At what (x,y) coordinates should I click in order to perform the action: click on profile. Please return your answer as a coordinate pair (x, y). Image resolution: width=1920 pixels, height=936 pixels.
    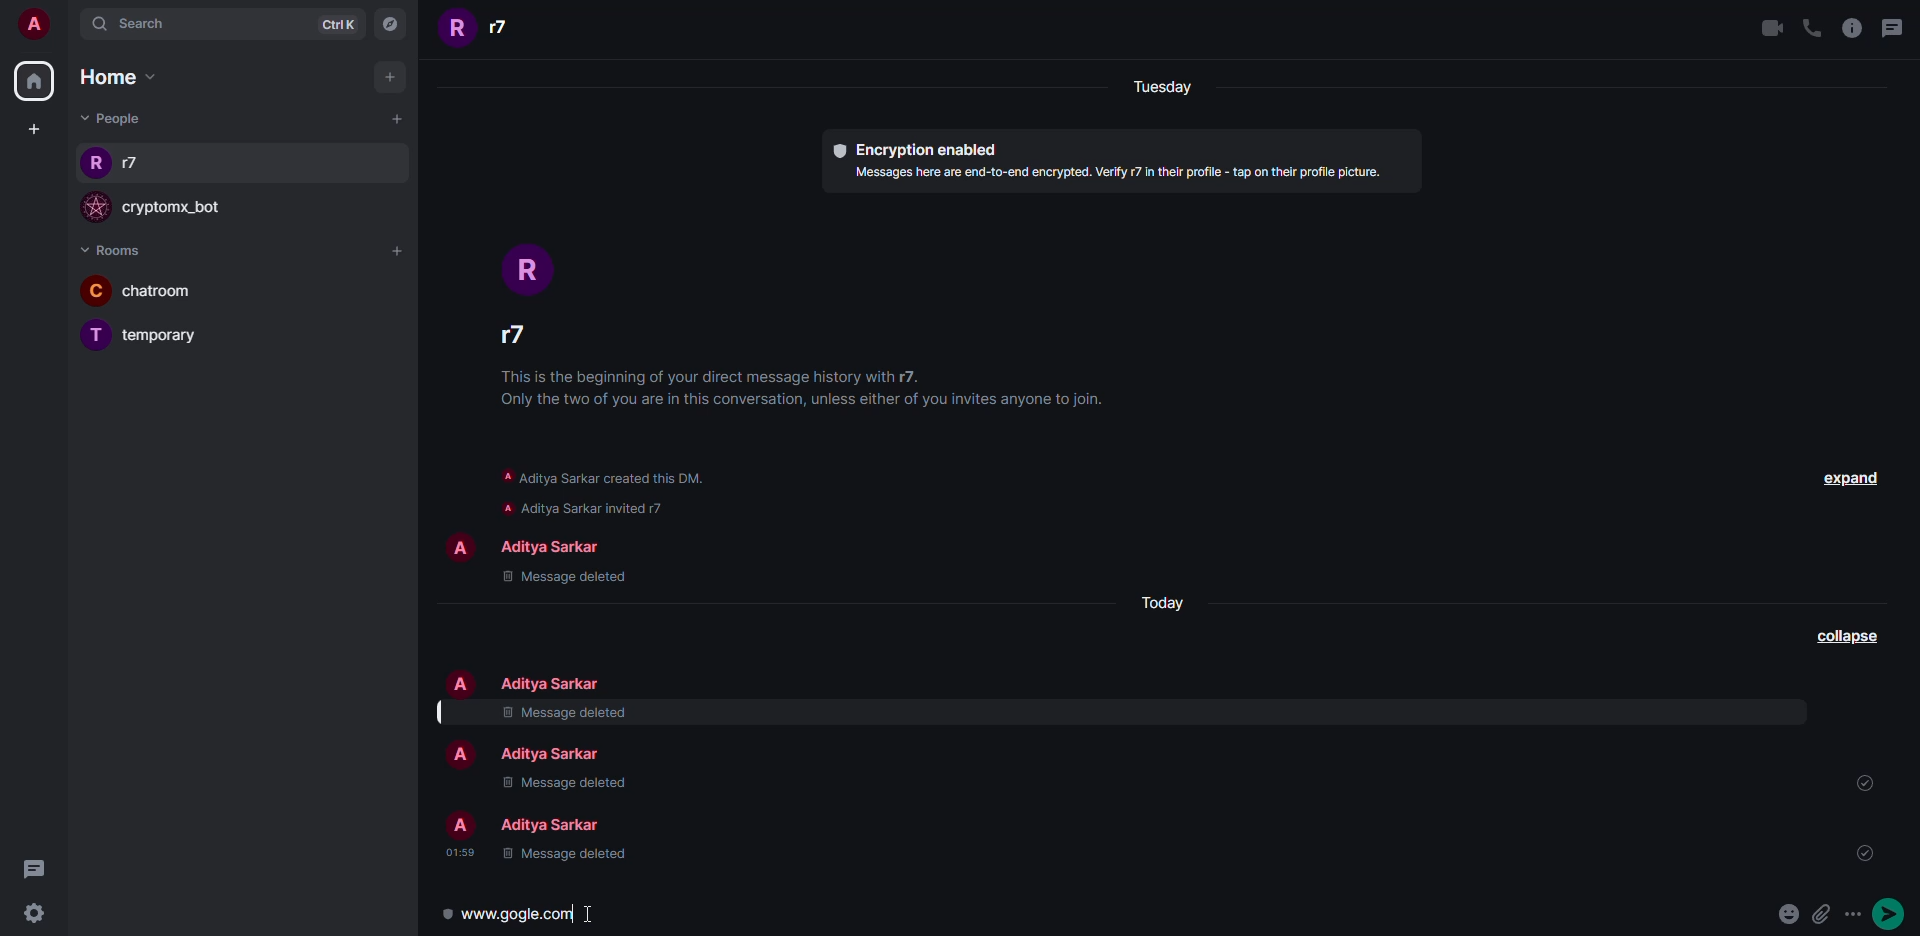
    Looking at the image, I should click on (98, 290).